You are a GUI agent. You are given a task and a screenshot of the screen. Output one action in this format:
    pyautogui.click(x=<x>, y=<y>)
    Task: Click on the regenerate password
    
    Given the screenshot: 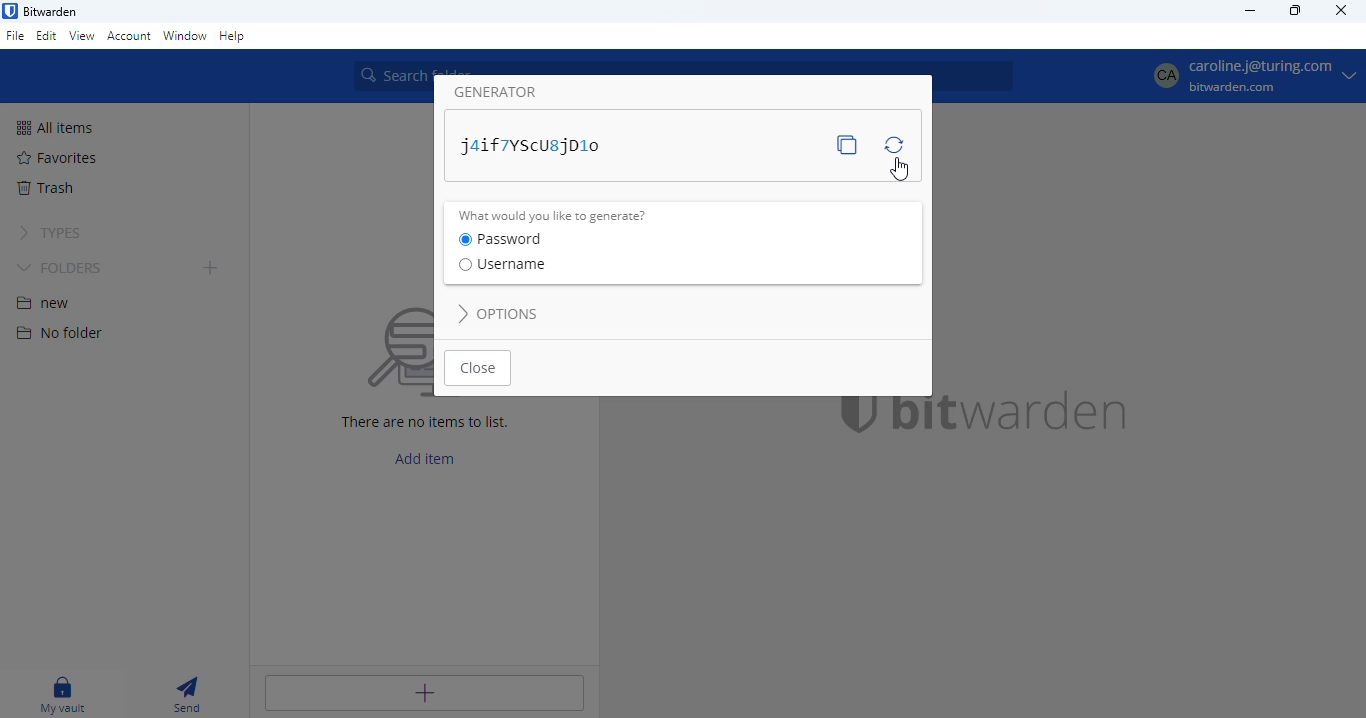 What is the action you would take?
    pyautogui.click(x=894, y=144)
    